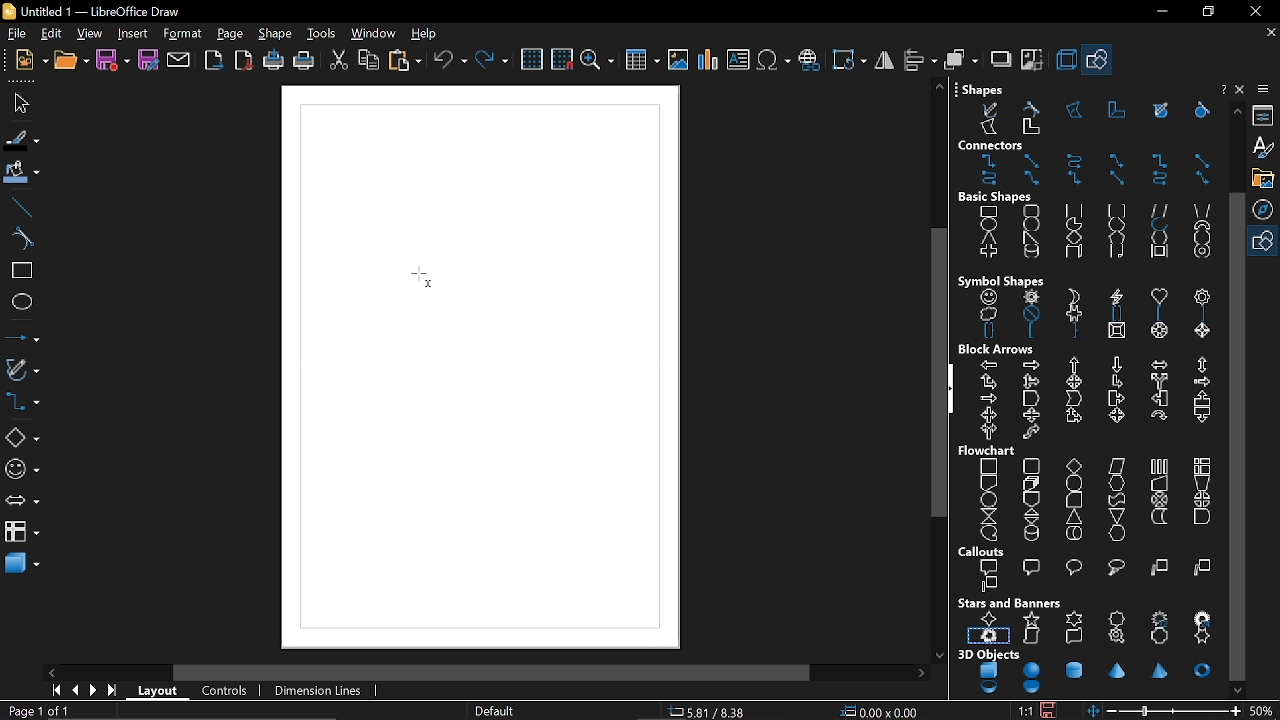 Image resolution: width=1280 pixels, height=720 pixels. I want to click on Basic shapes, so click(22, 439).